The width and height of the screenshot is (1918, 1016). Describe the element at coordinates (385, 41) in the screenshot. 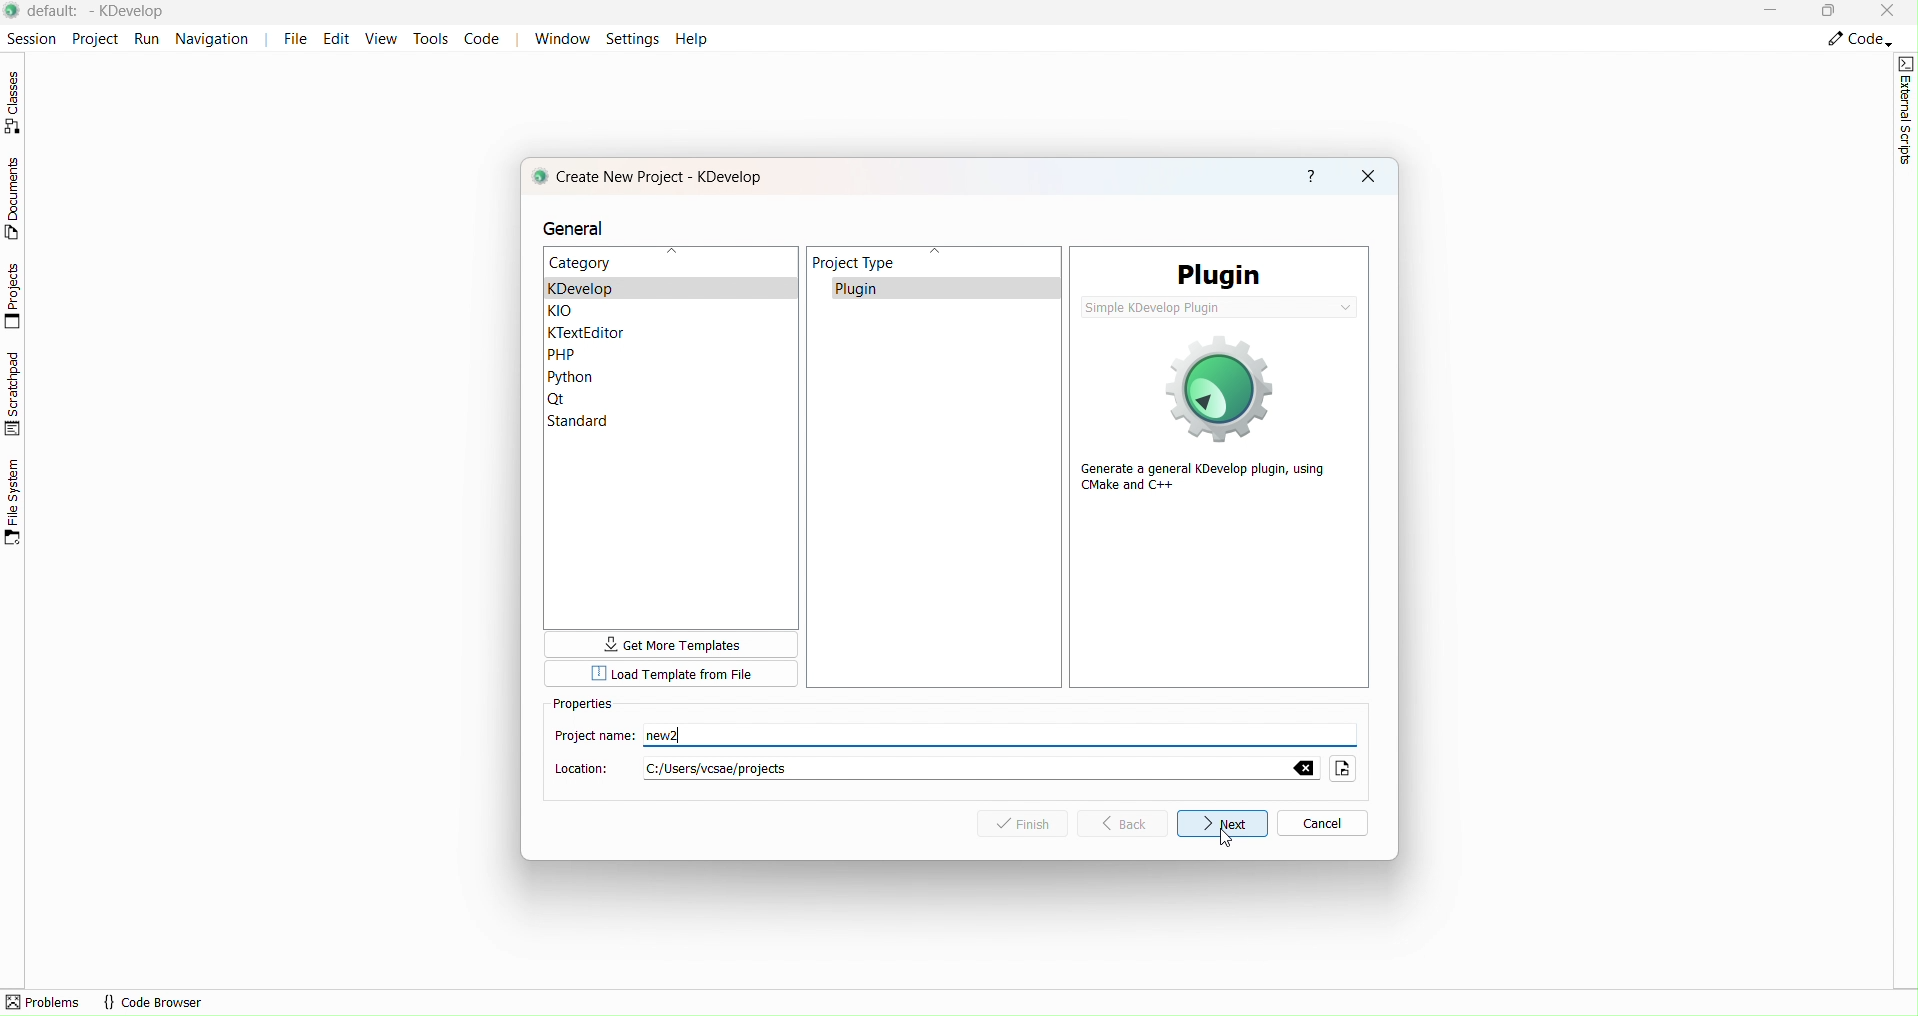

I see `View` at that location.